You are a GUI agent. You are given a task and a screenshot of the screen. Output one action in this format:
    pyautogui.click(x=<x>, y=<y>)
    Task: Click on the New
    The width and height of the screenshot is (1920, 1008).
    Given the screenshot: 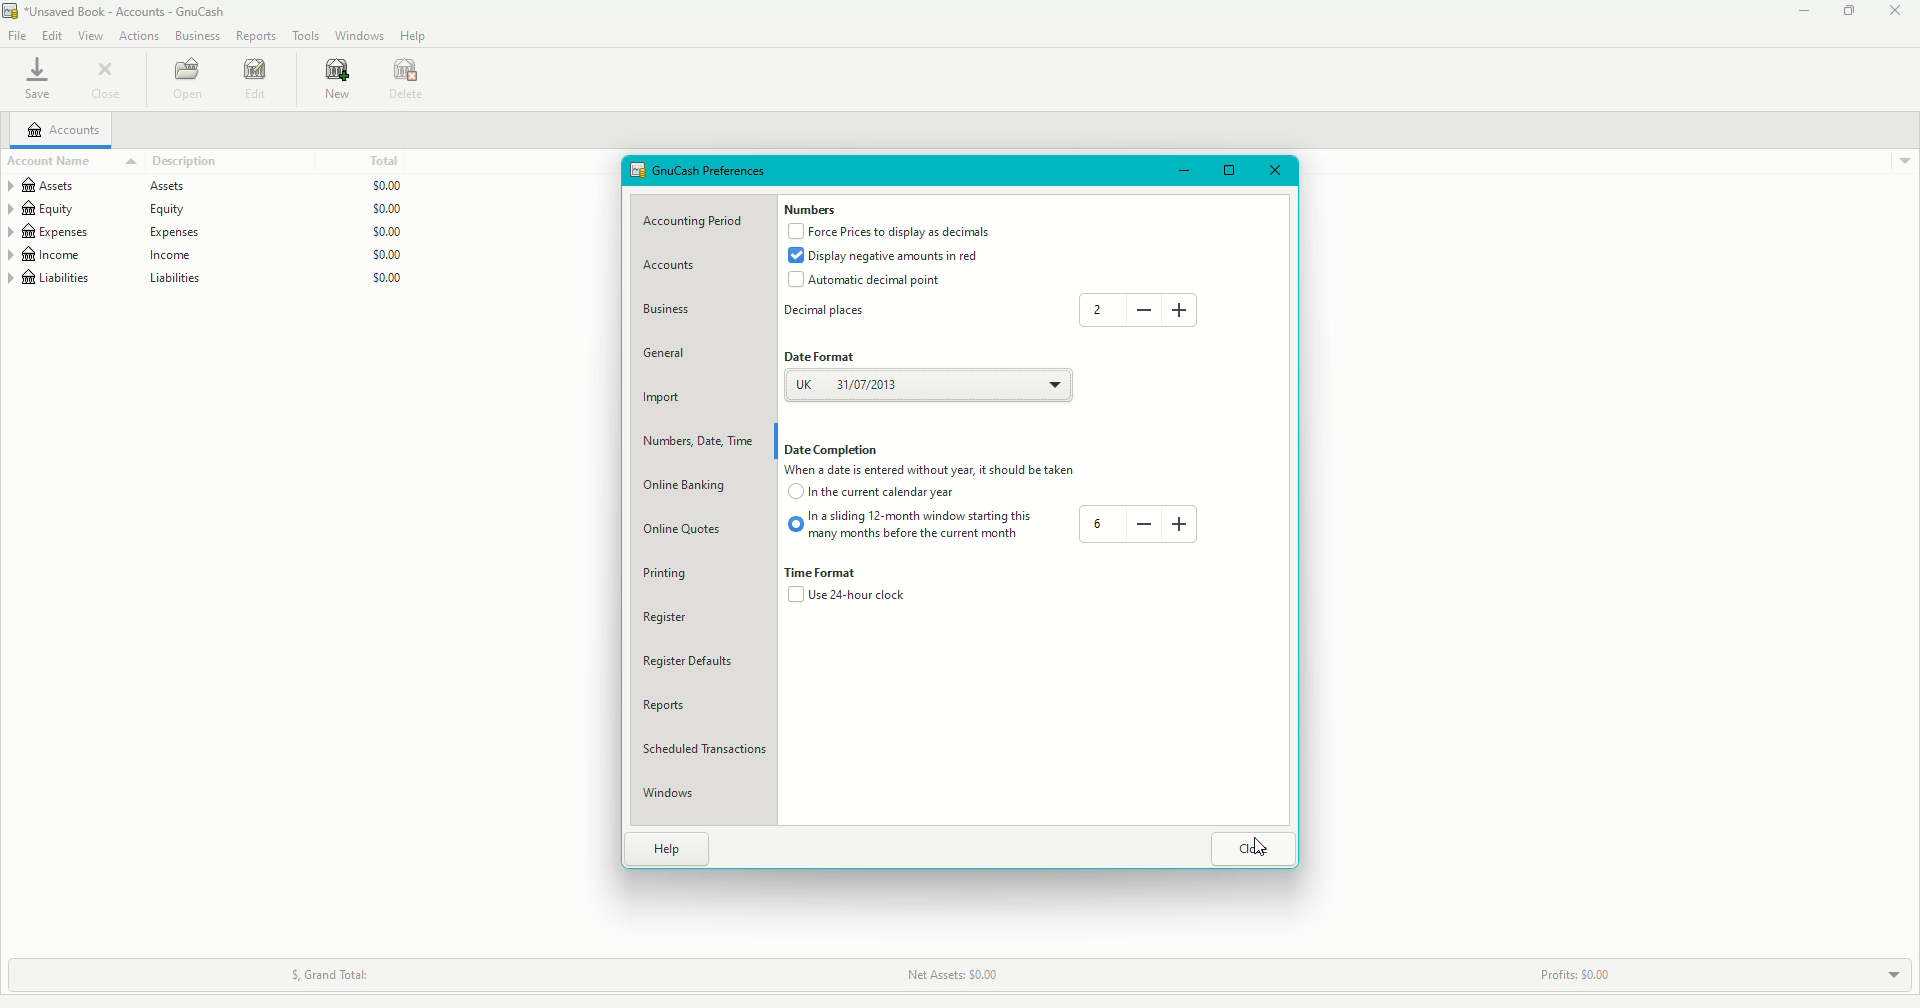 What is the action you would take?
    pyautogui.click(x=334, y=81)
    